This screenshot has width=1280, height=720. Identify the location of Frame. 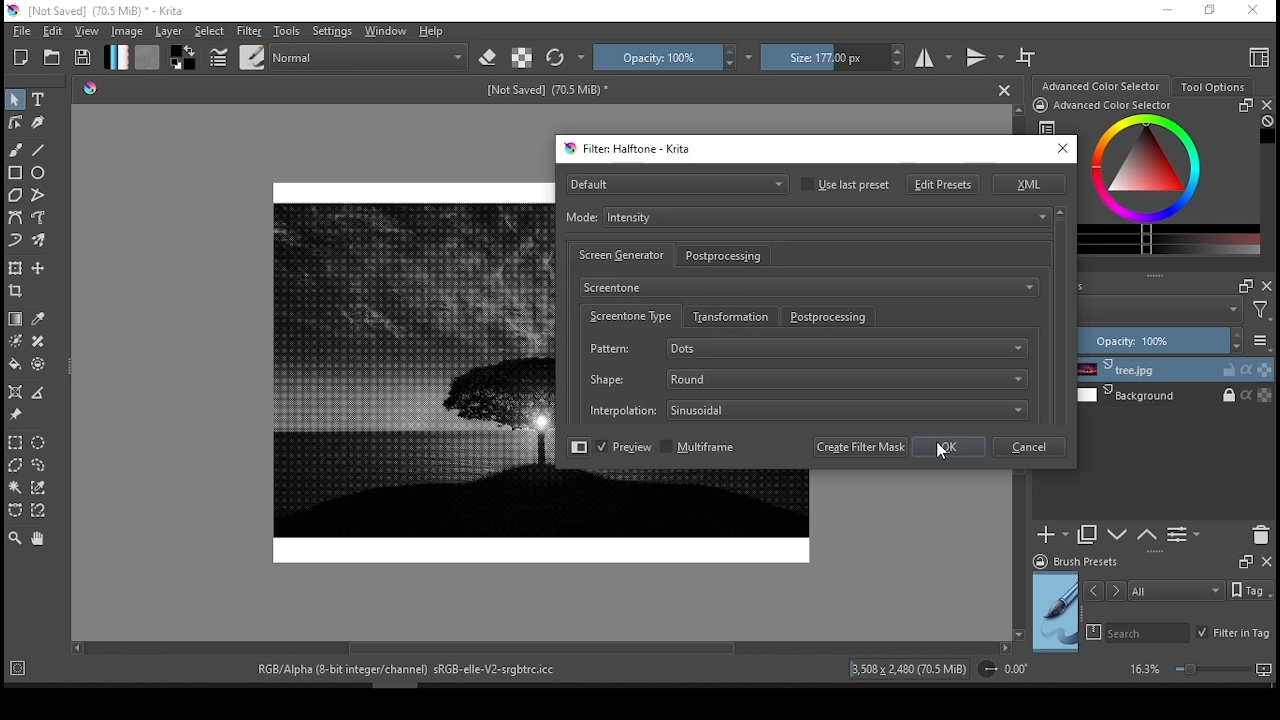
(1242, 287).